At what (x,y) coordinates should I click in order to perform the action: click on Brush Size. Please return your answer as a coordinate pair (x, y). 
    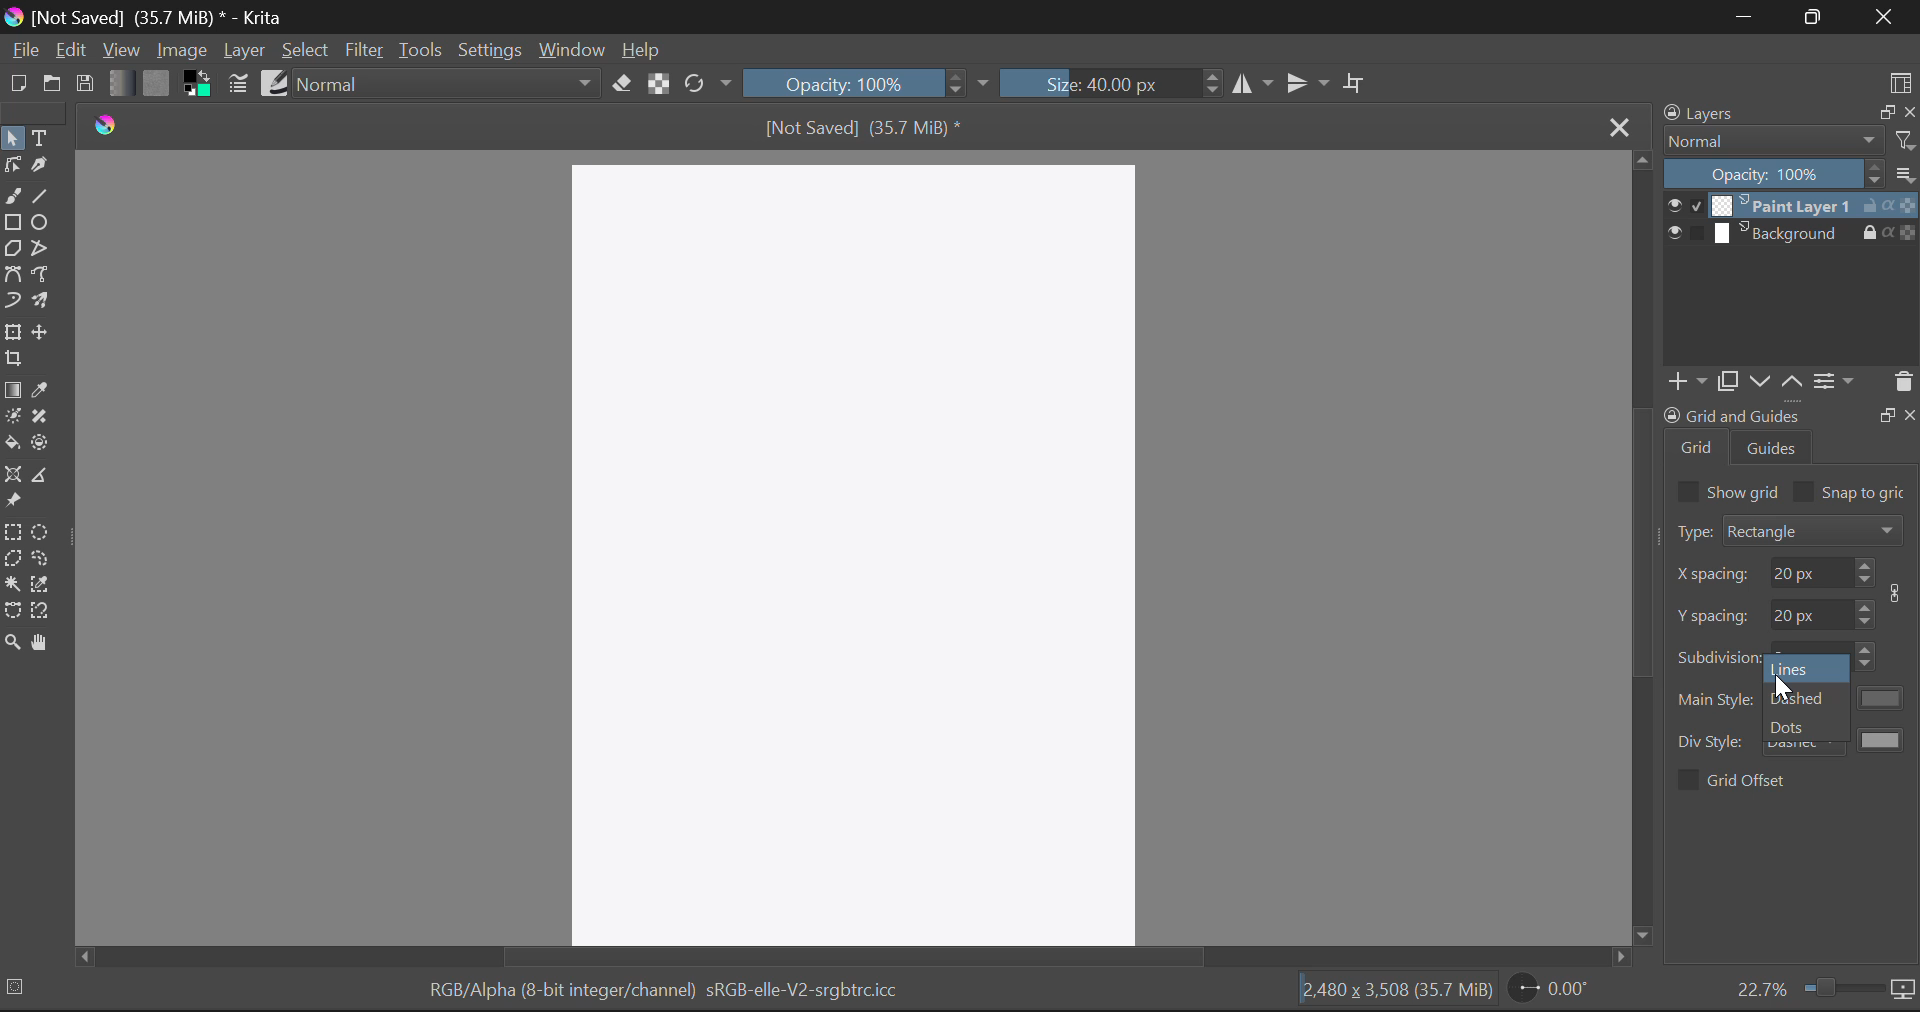
    Looking at the image, I should click on (1108, 82).